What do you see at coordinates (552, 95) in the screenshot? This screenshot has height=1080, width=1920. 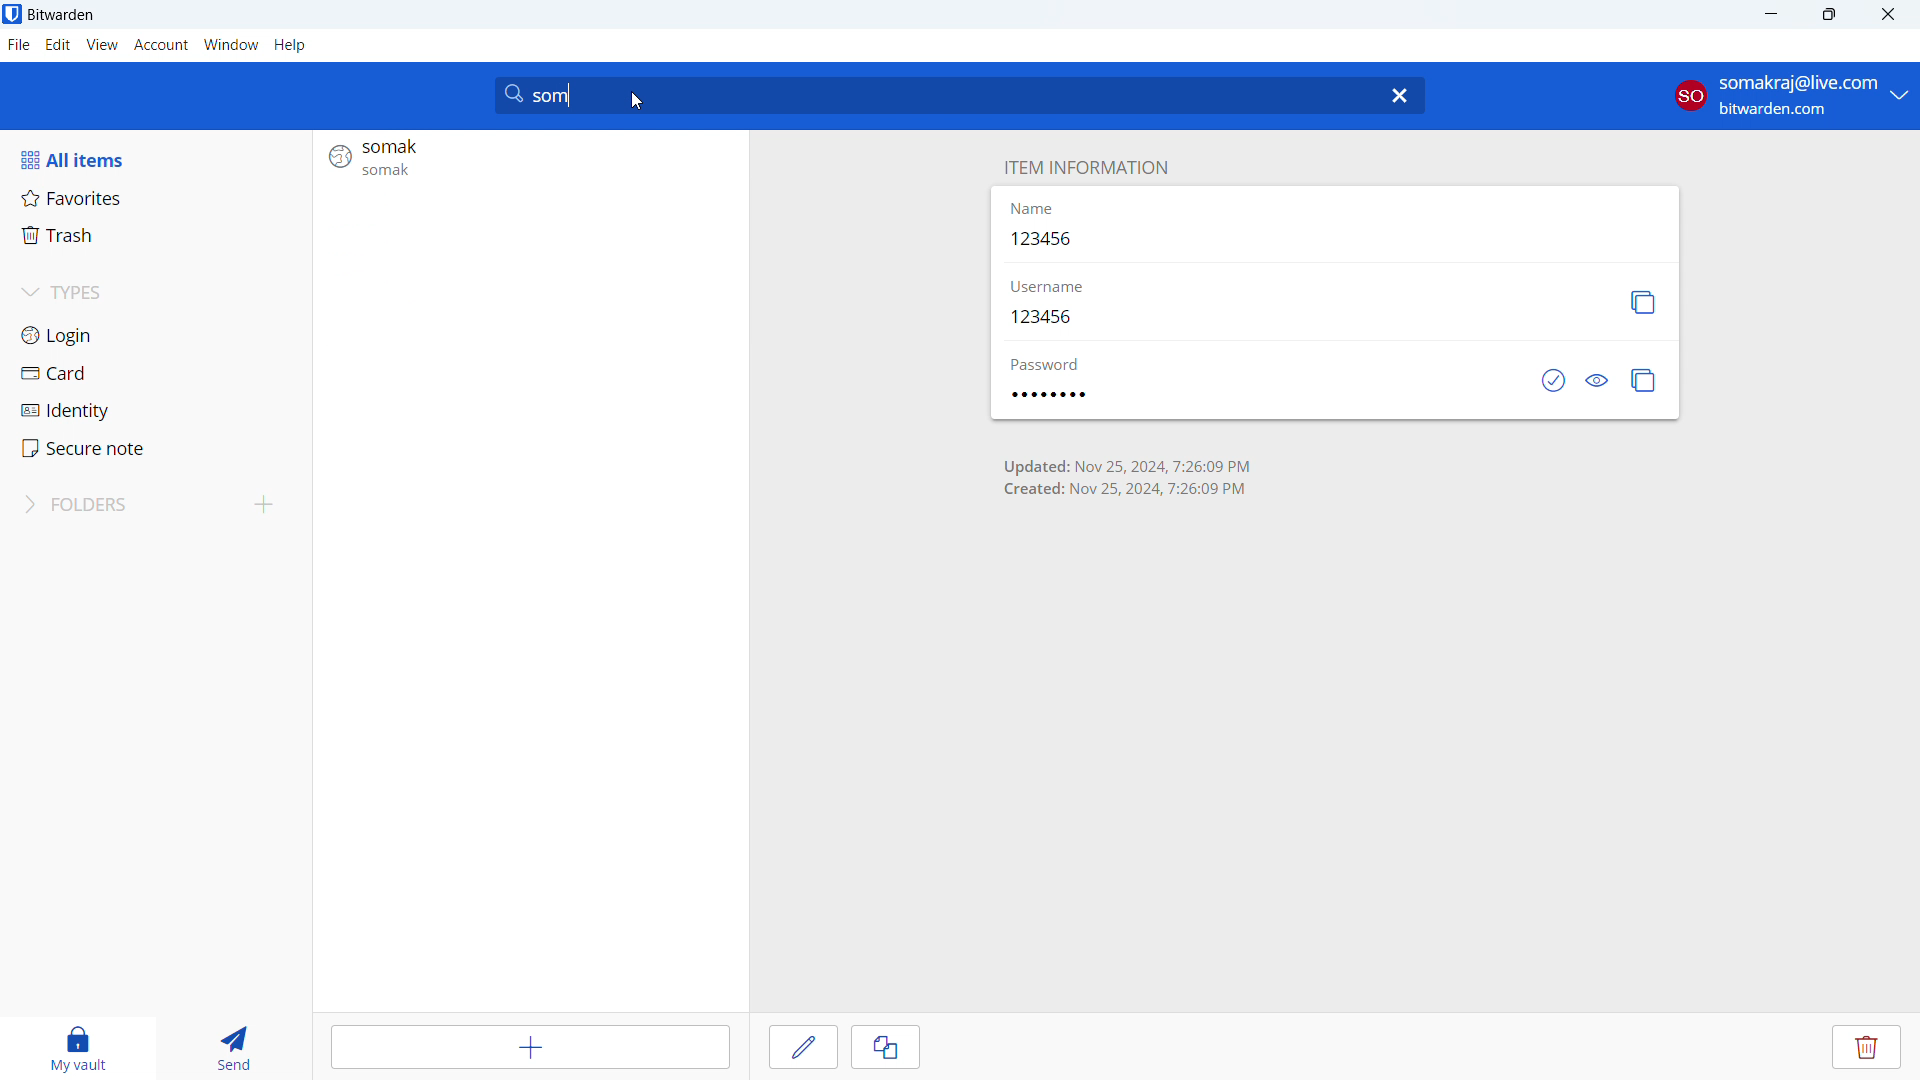 I see `search string` at bounding box center [552, 95].